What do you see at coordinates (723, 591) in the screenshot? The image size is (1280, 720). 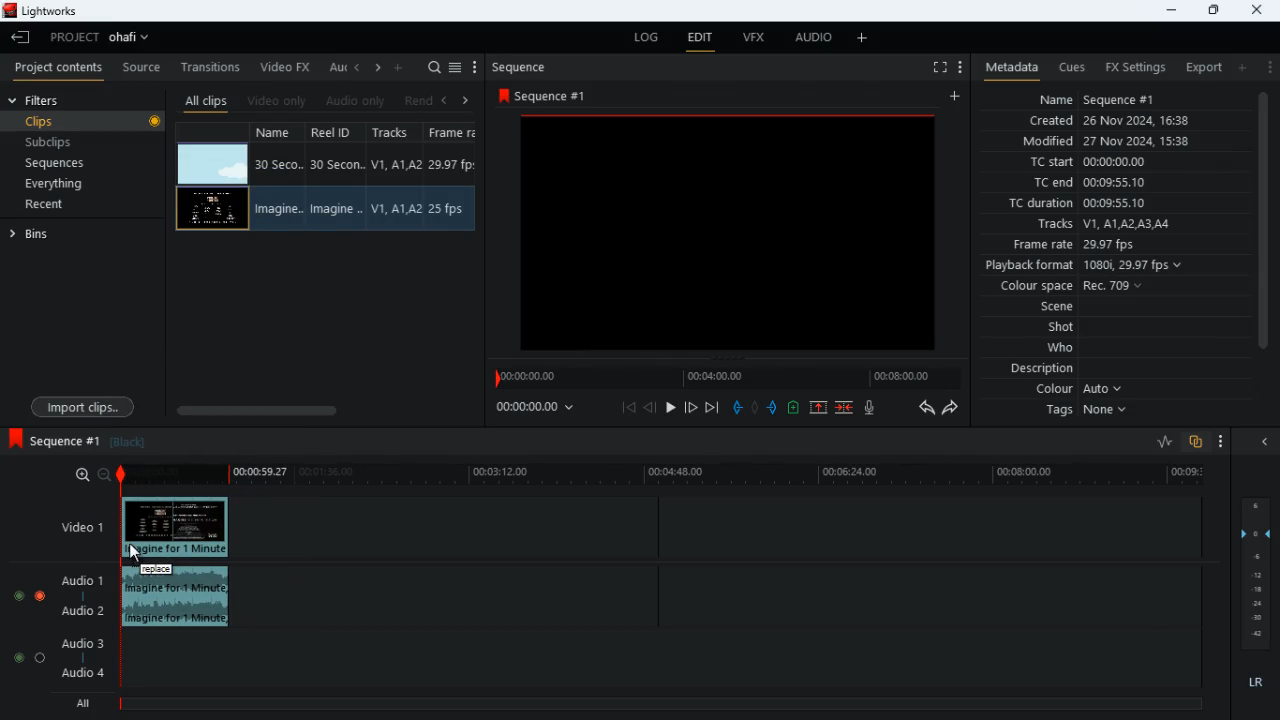 I see `timeline tracks` at bounding box center [723, 591].